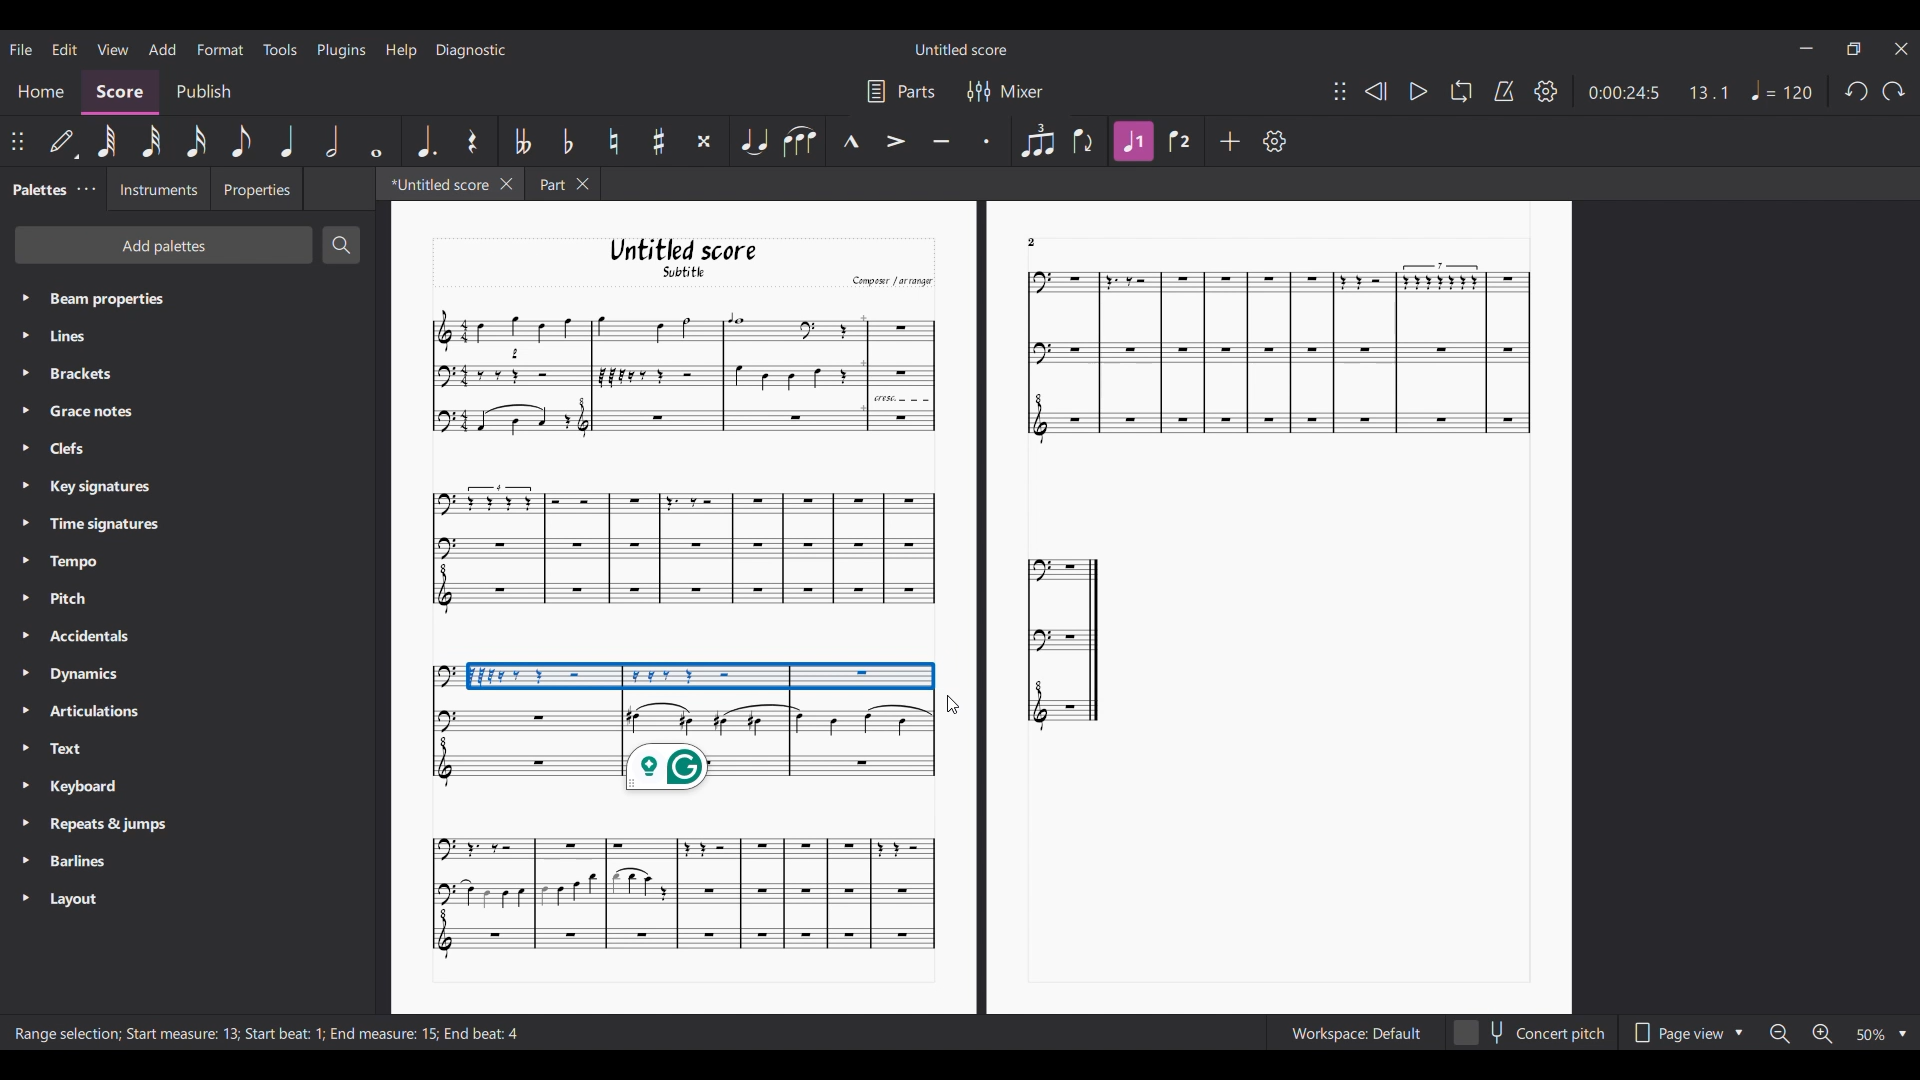 This screenshot has height=1080, width=1920. Describe the element at coordinates (95, 298) in the screenshot. I see `> Beam properties` at that location.